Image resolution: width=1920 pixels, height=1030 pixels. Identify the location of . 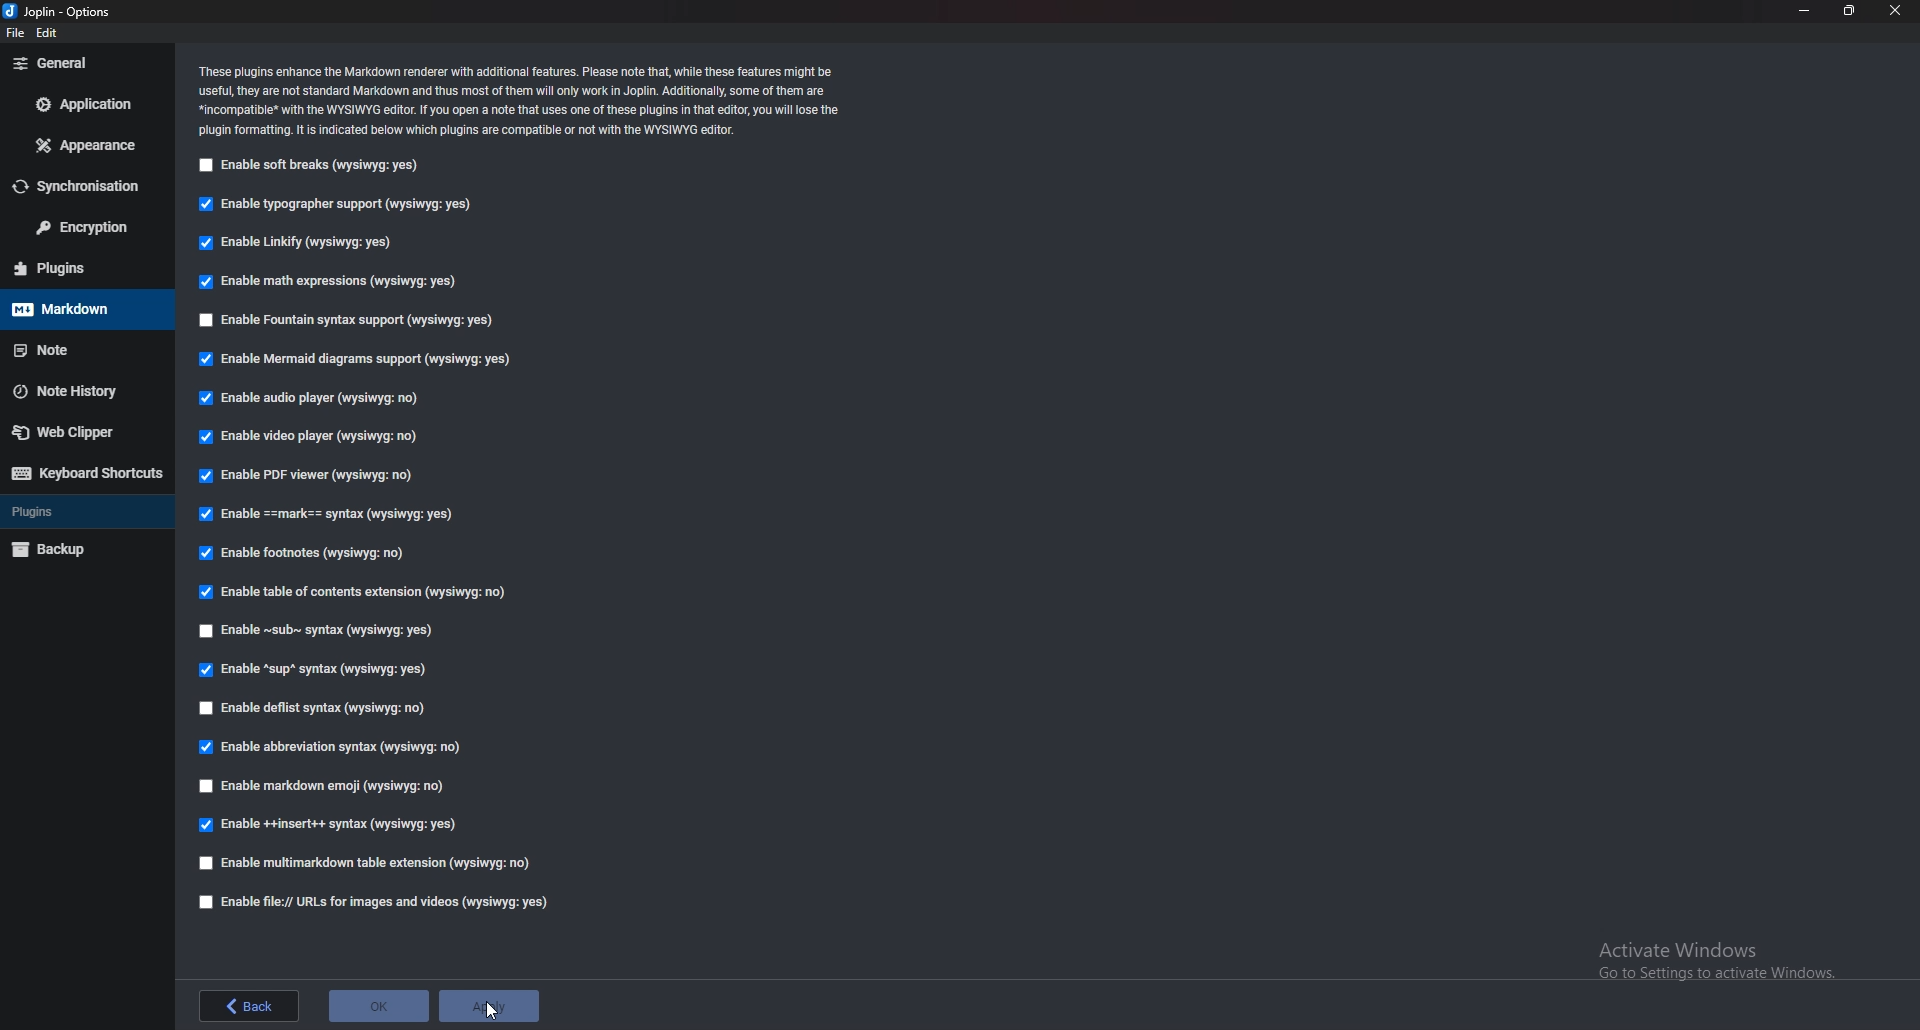
(327, 282).